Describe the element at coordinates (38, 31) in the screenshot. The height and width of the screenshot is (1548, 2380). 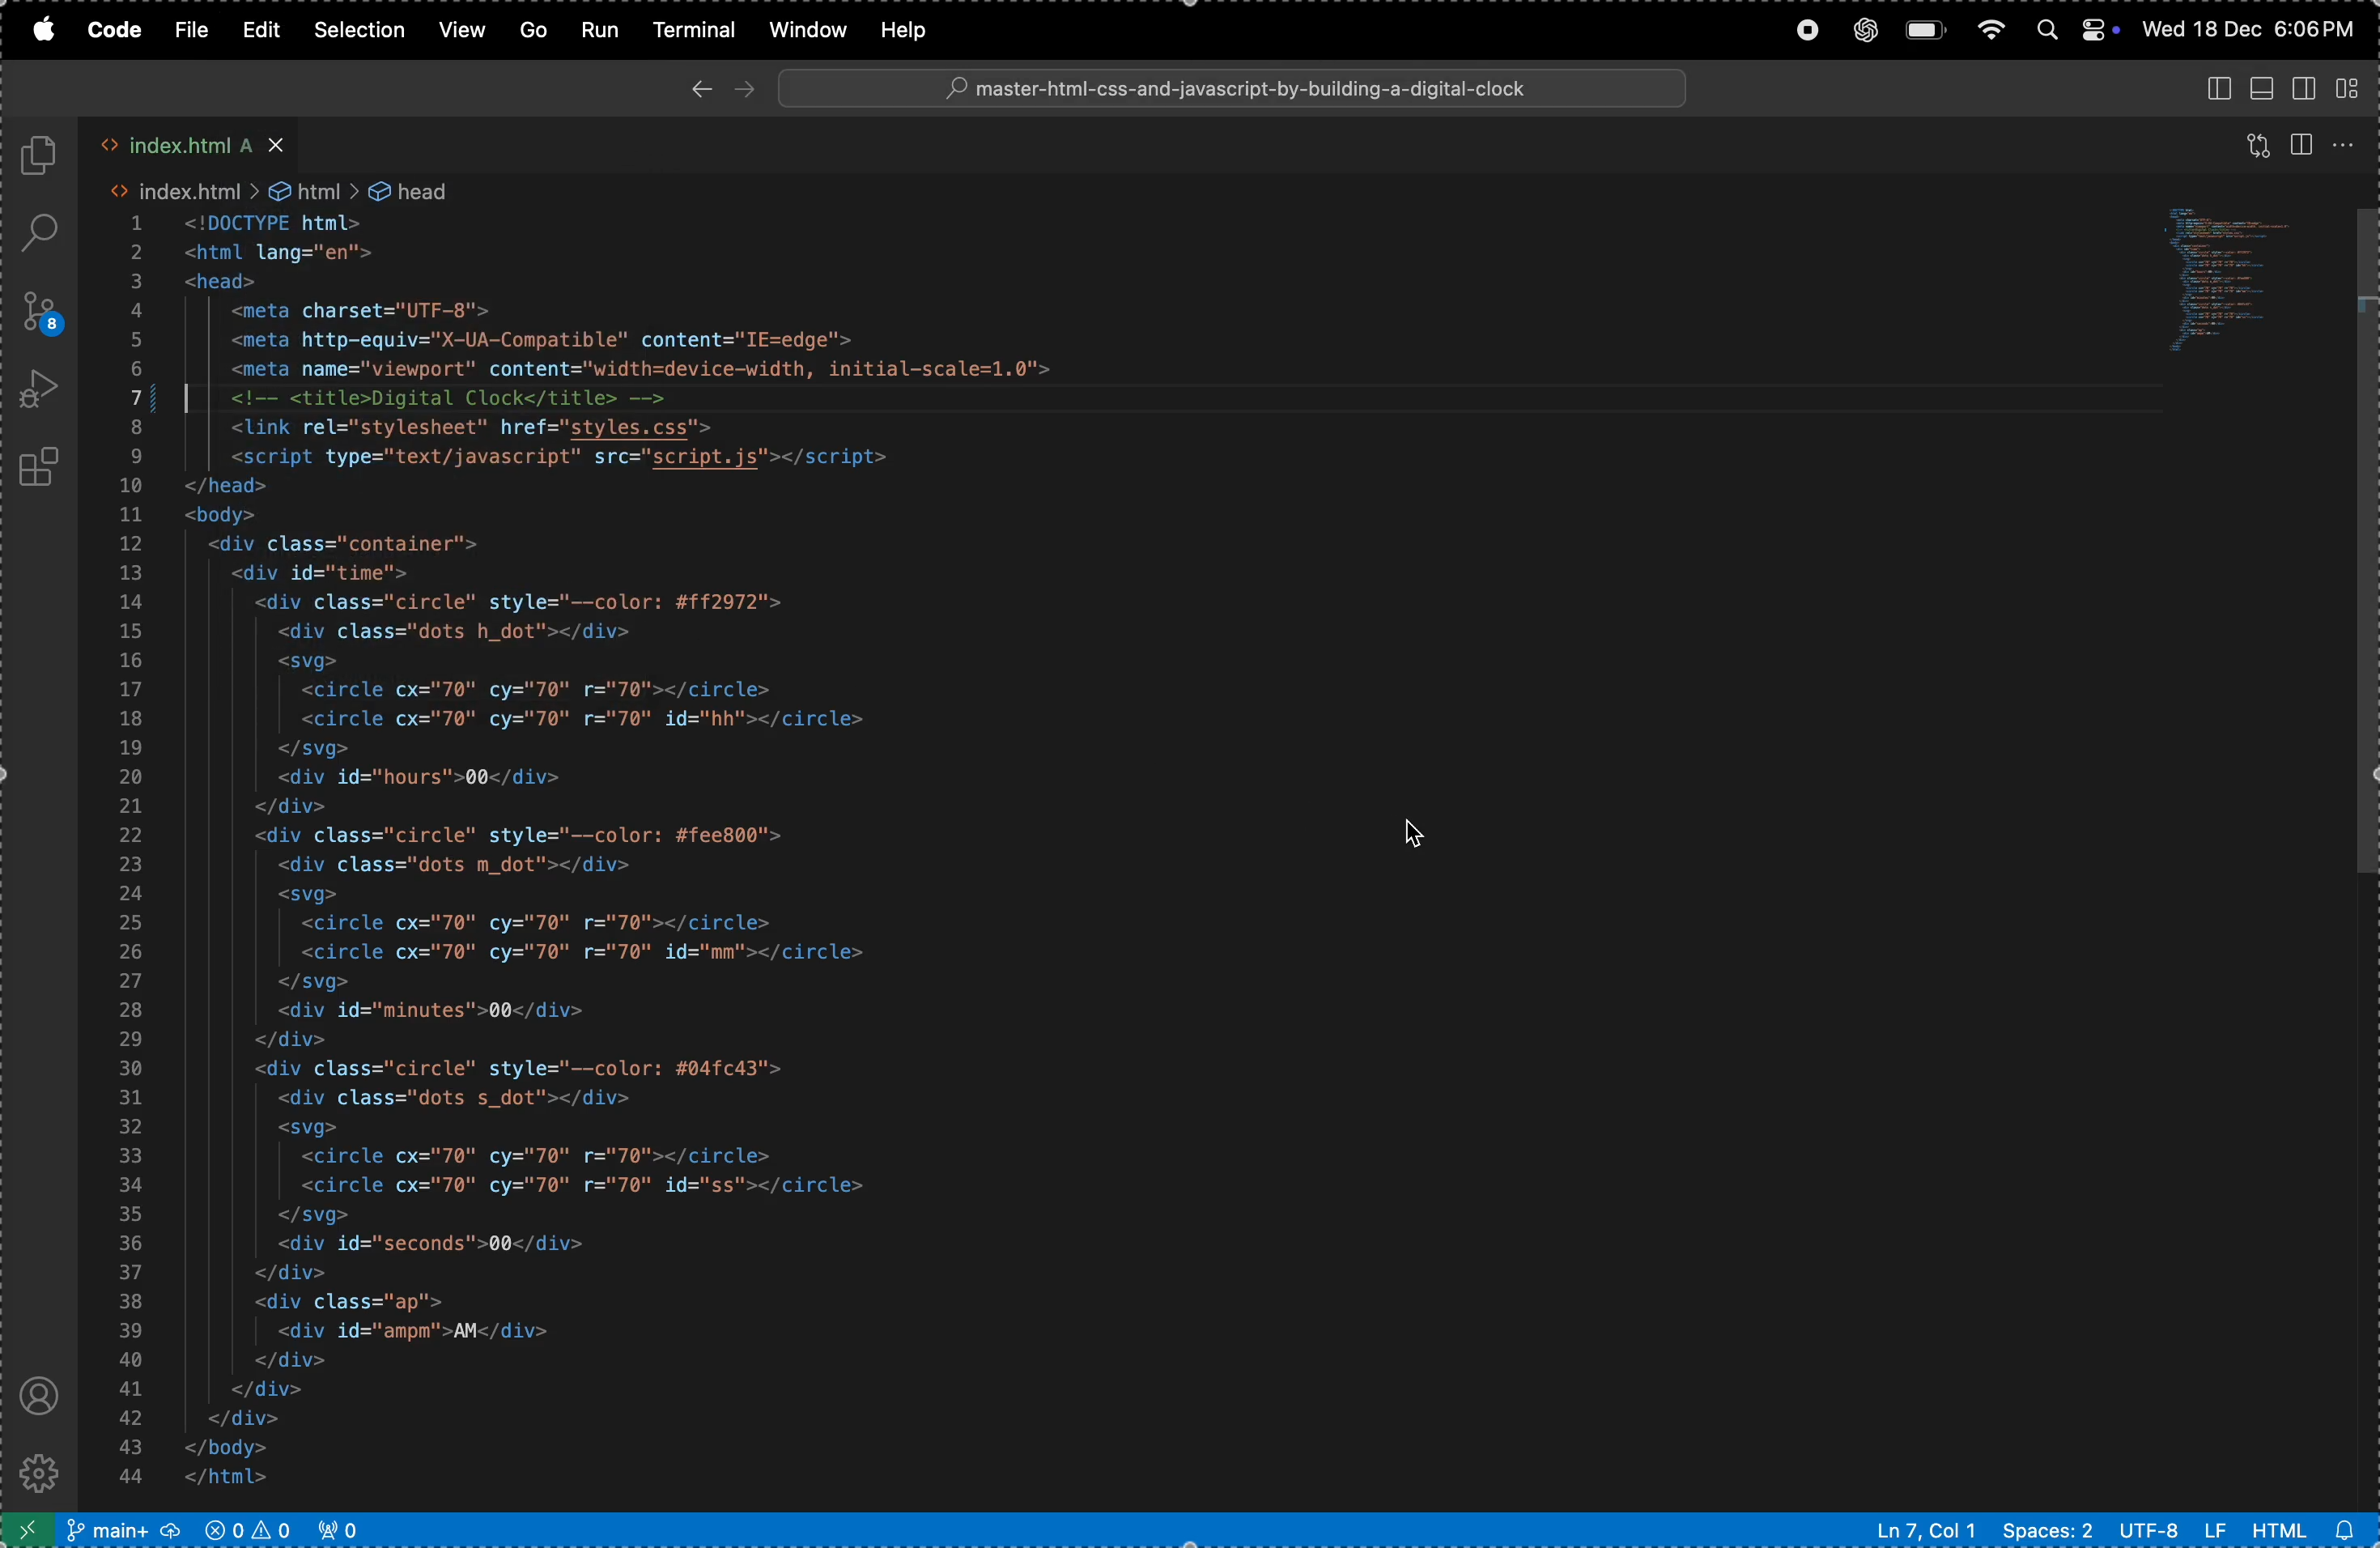
I see `apple menu` at that location.